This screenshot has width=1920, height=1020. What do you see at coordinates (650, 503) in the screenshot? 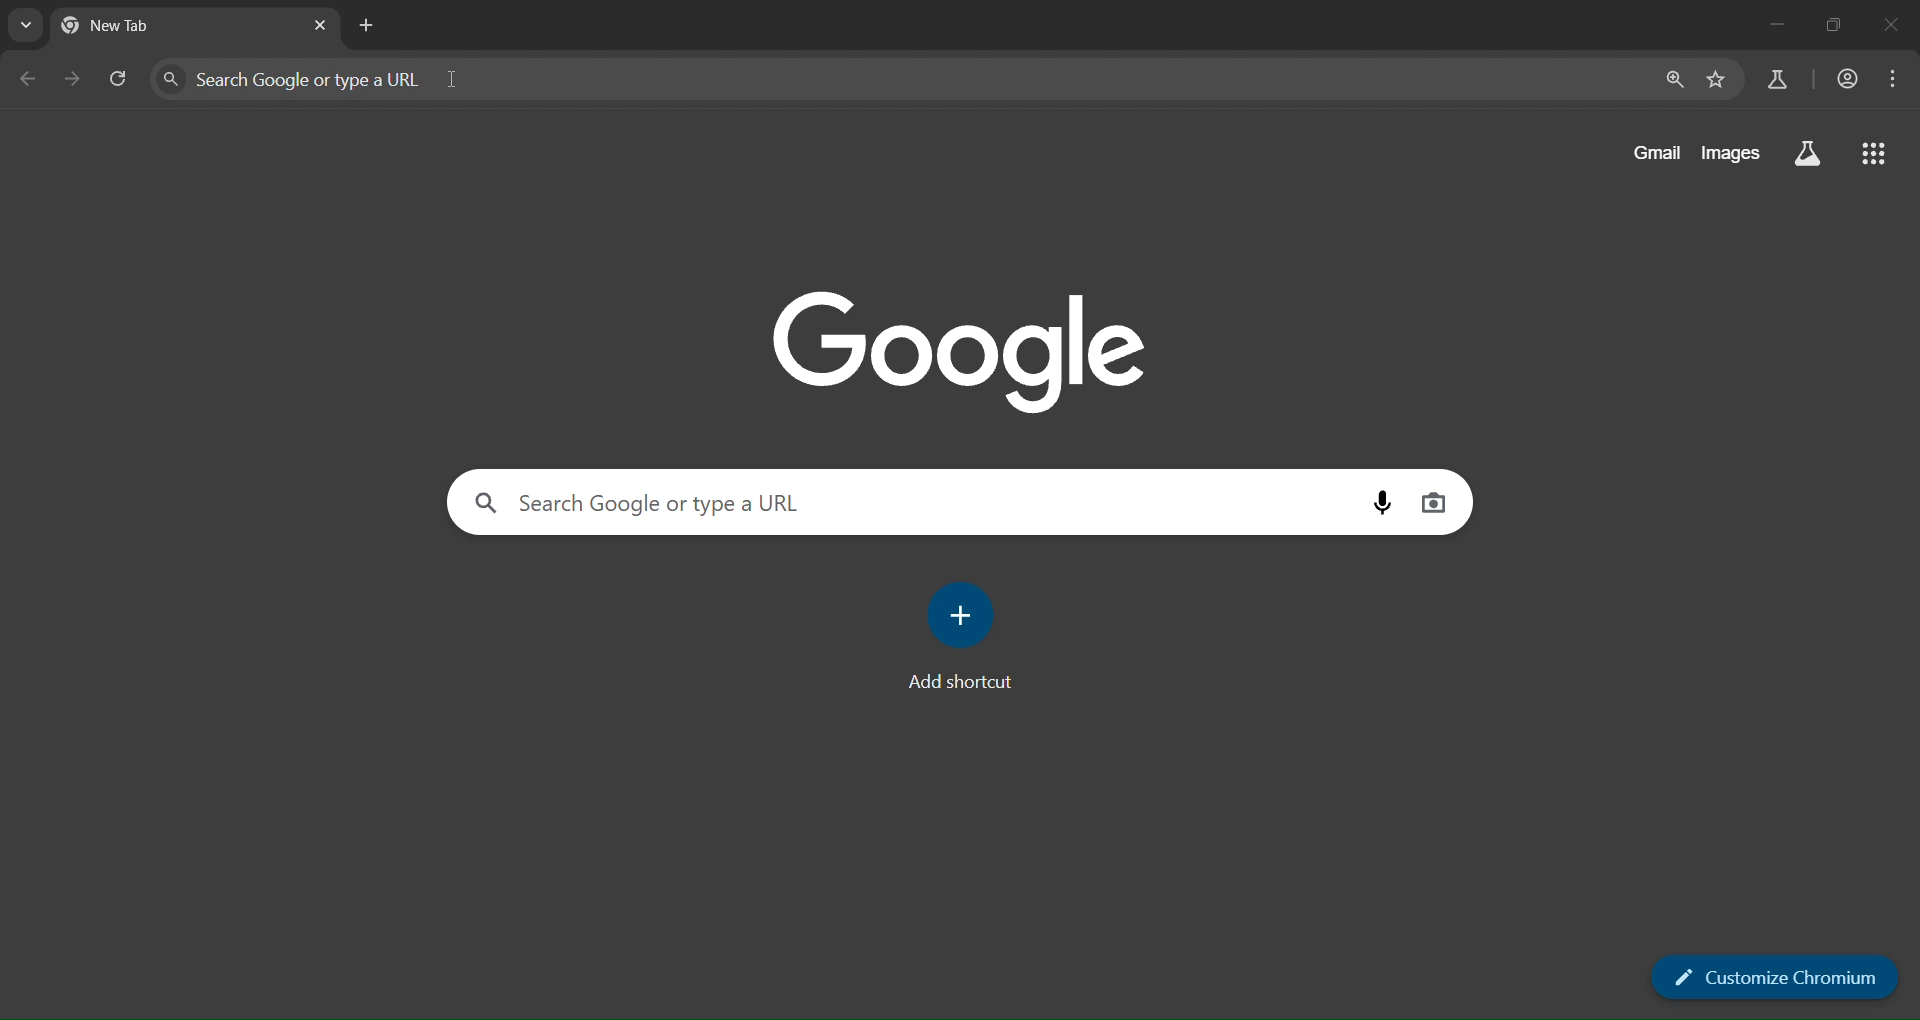
I see `Search Google or type a URL` at bounding box center [650, 503].